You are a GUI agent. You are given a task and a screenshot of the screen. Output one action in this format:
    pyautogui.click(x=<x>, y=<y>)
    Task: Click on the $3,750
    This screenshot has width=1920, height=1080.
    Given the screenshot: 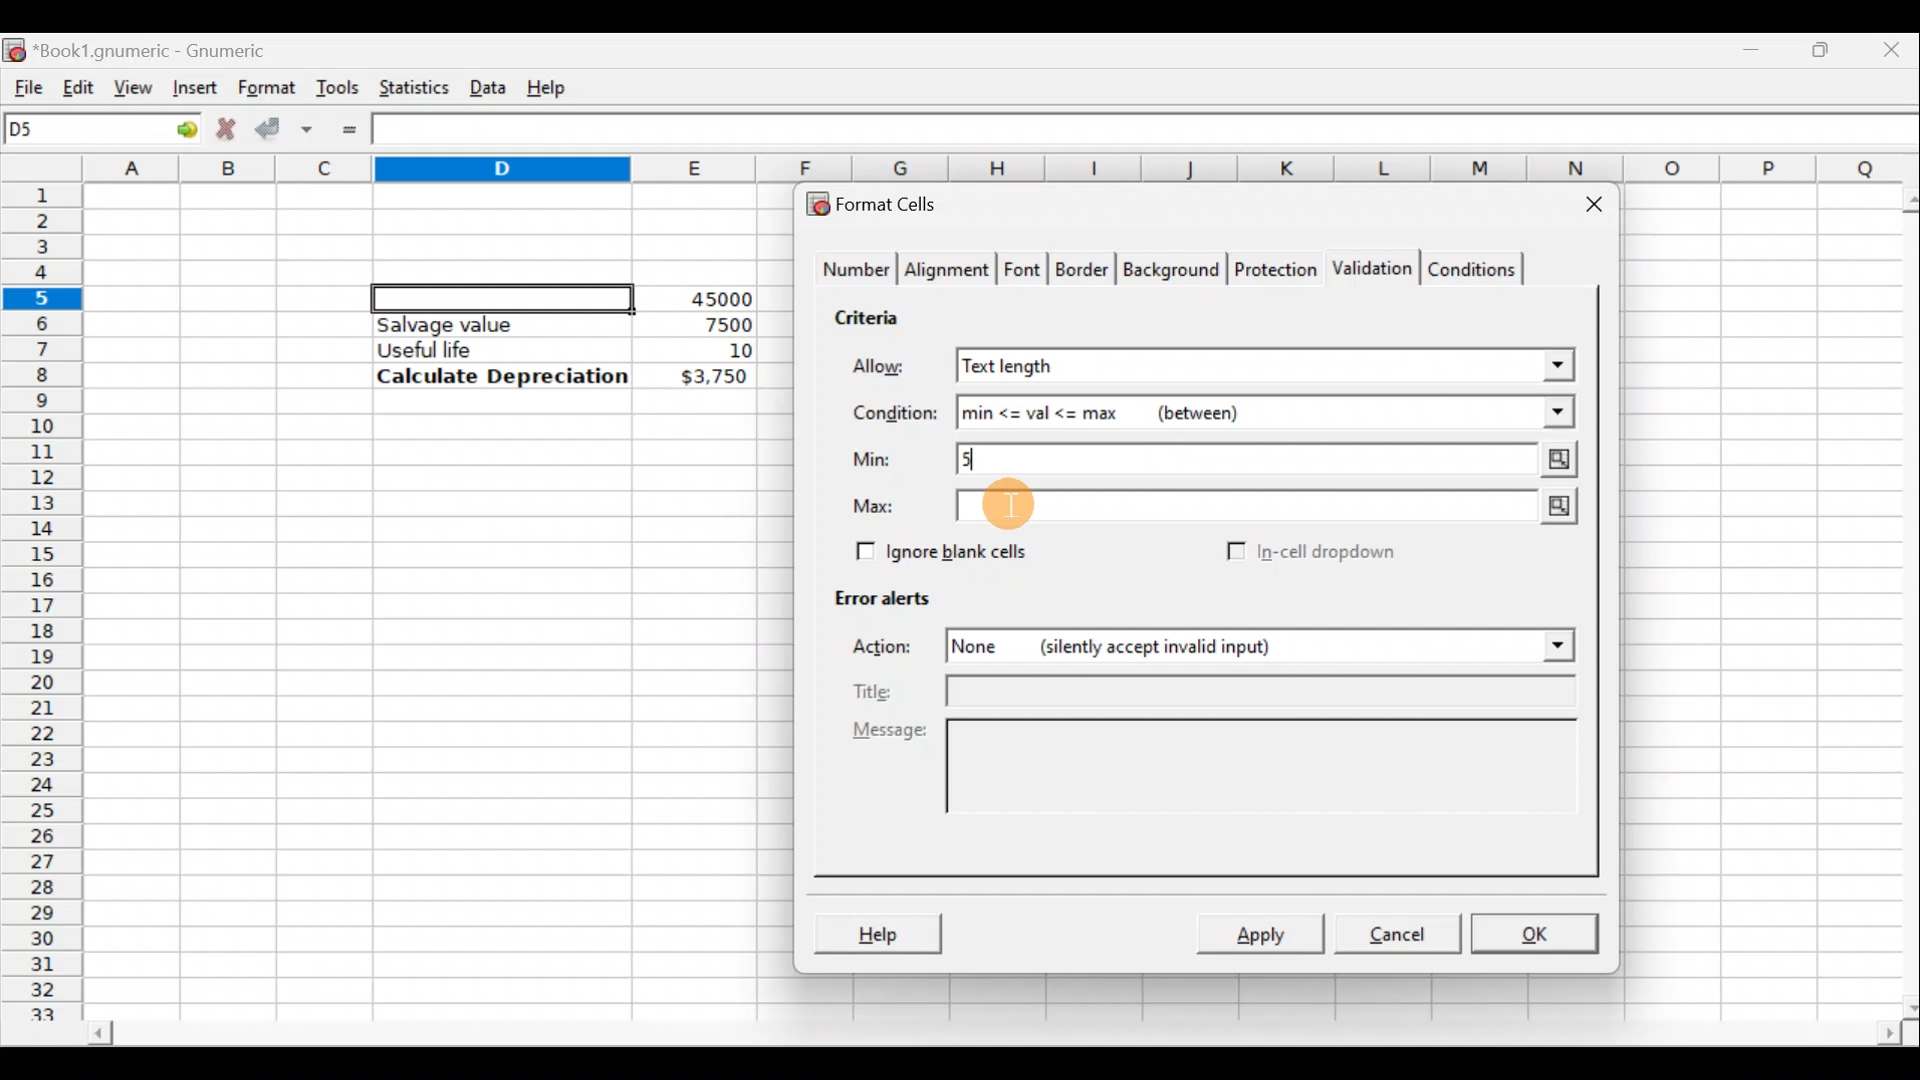 What is the action you would take?
    pyautogui.click(x=712, y=378)
    